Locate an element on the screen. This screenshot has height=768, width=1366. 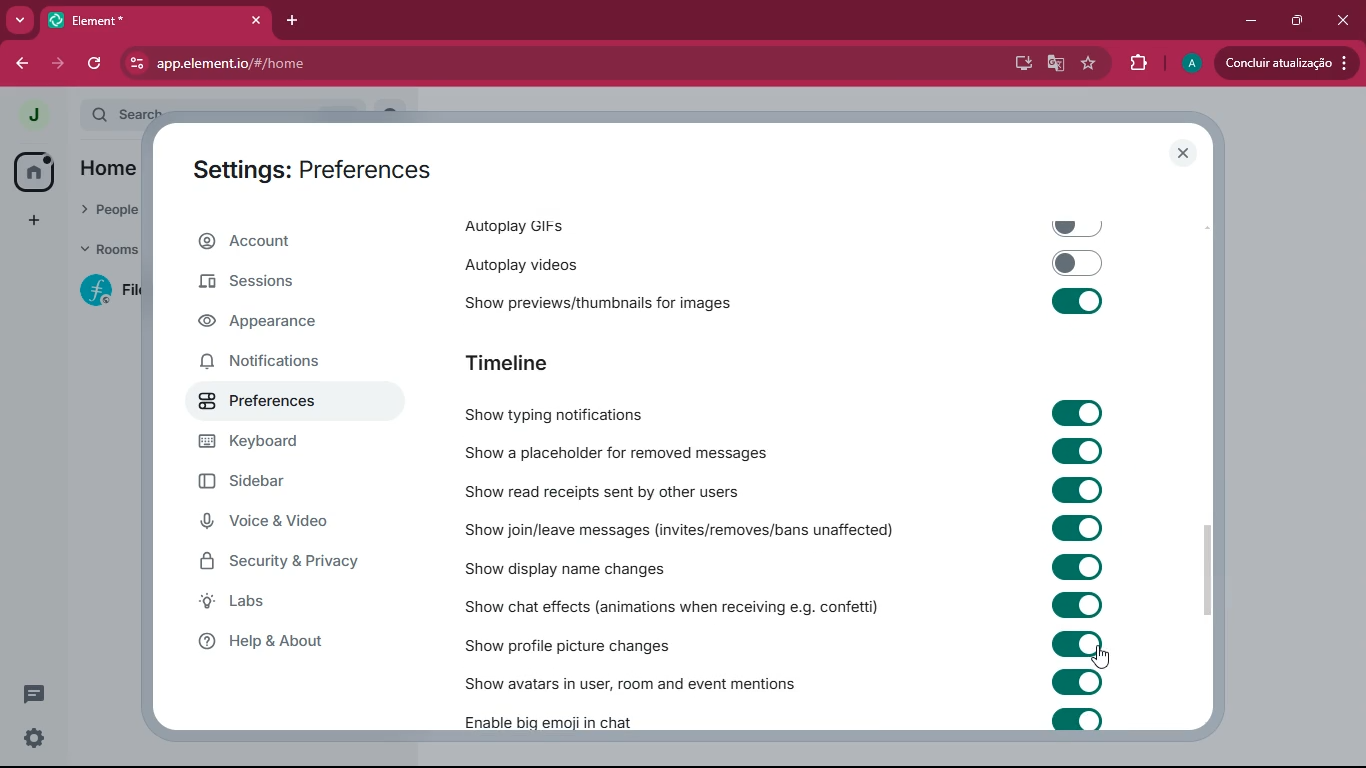
appearance is located at coordinates (275, 325).